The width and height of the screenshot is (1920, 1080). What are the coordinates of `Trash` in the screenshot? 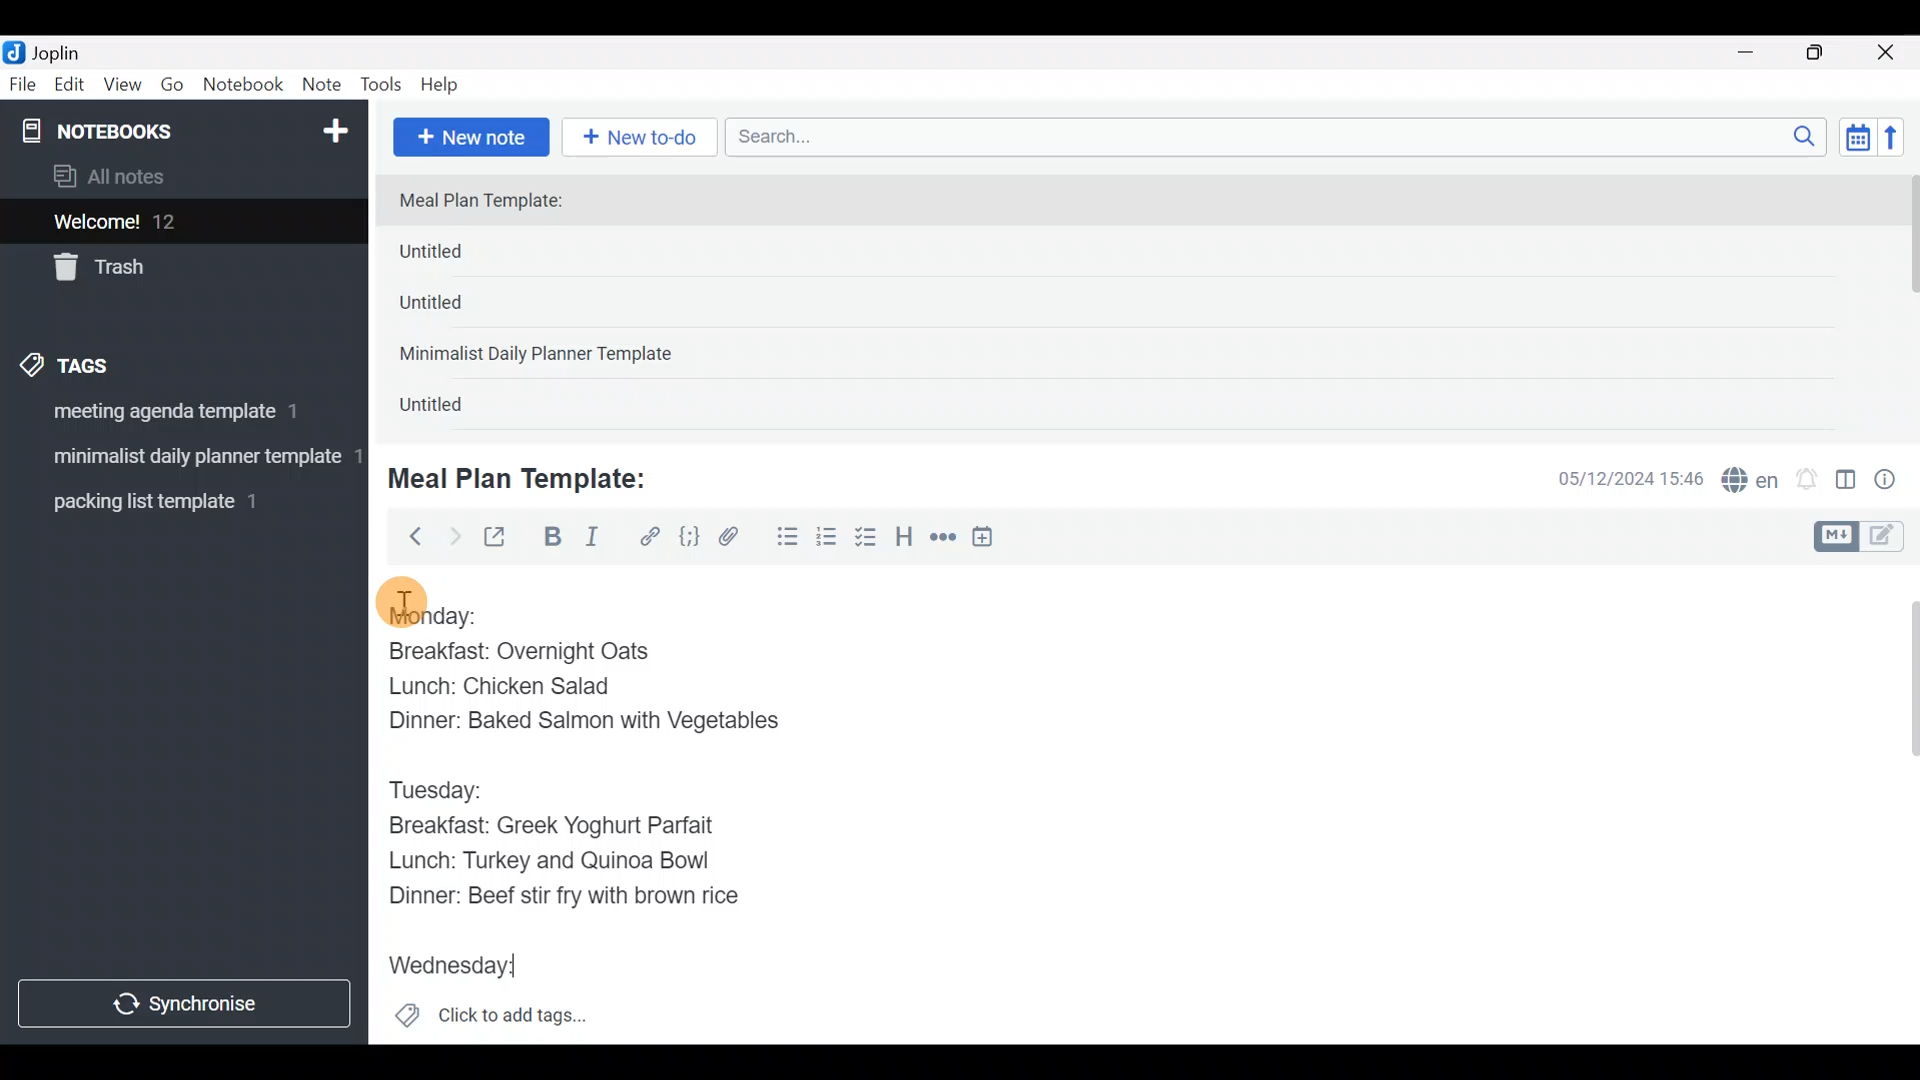 It's located at (172, 269).